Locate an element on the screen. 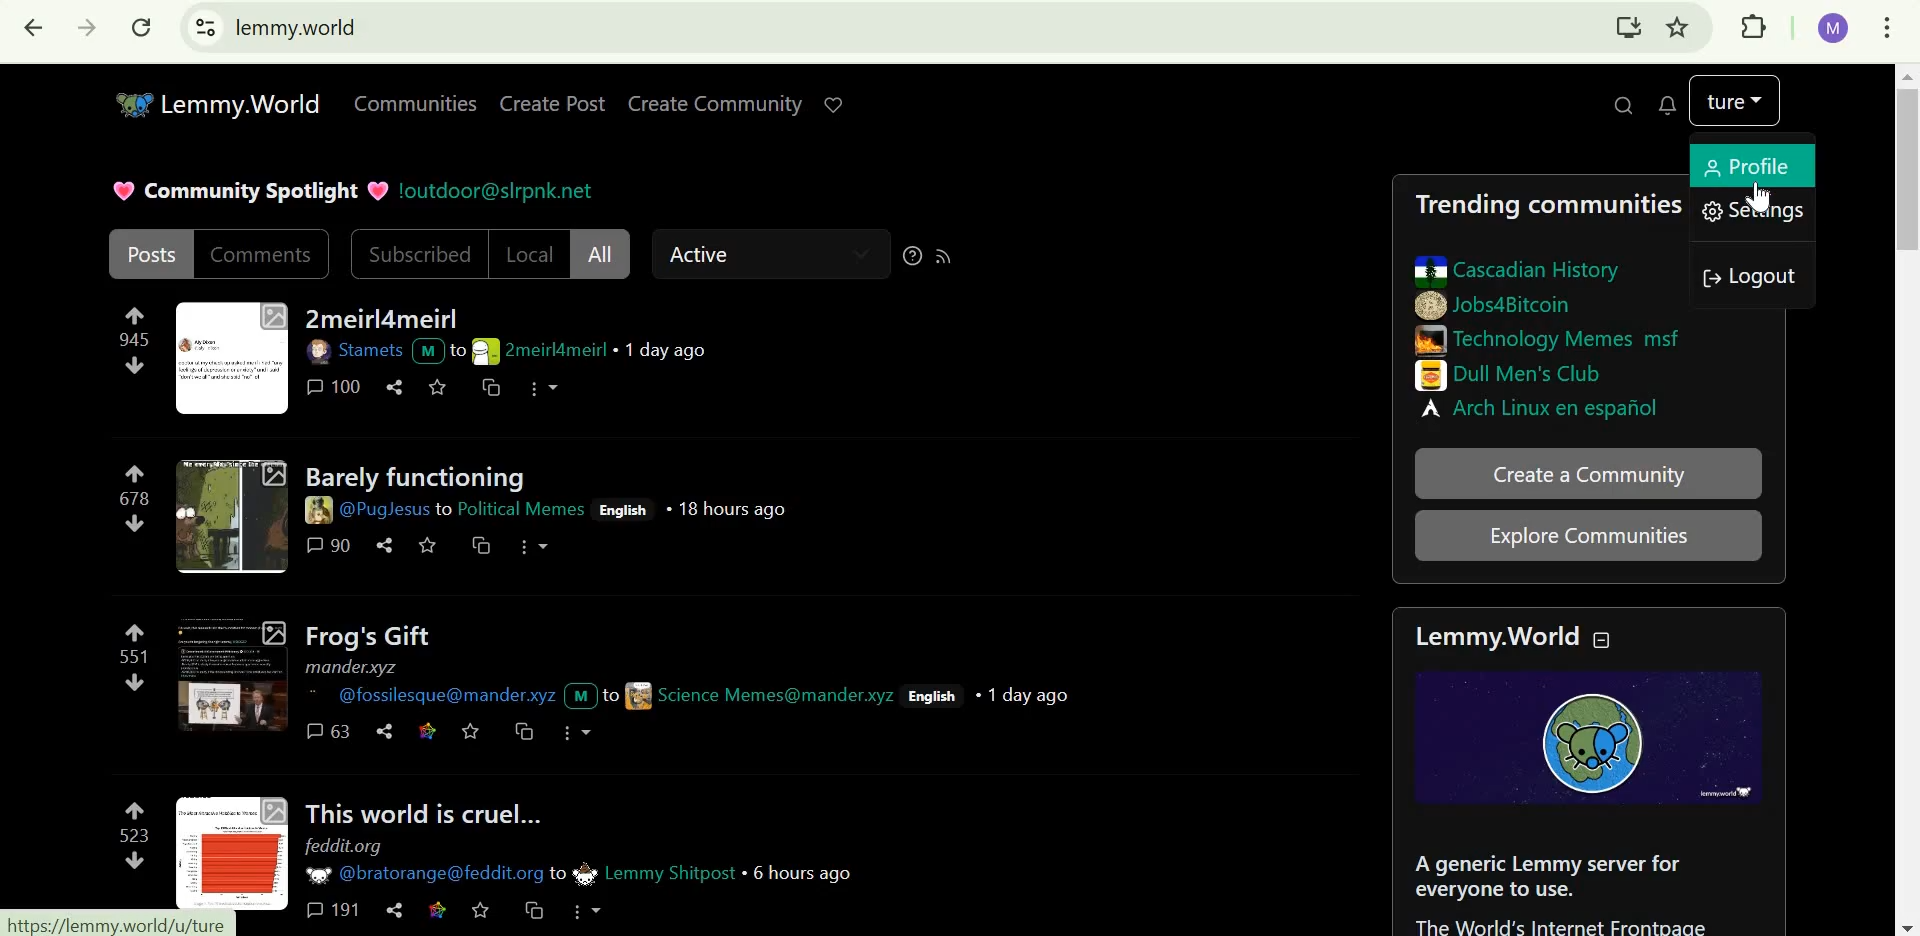  community name is located at coordinates (643, 872).